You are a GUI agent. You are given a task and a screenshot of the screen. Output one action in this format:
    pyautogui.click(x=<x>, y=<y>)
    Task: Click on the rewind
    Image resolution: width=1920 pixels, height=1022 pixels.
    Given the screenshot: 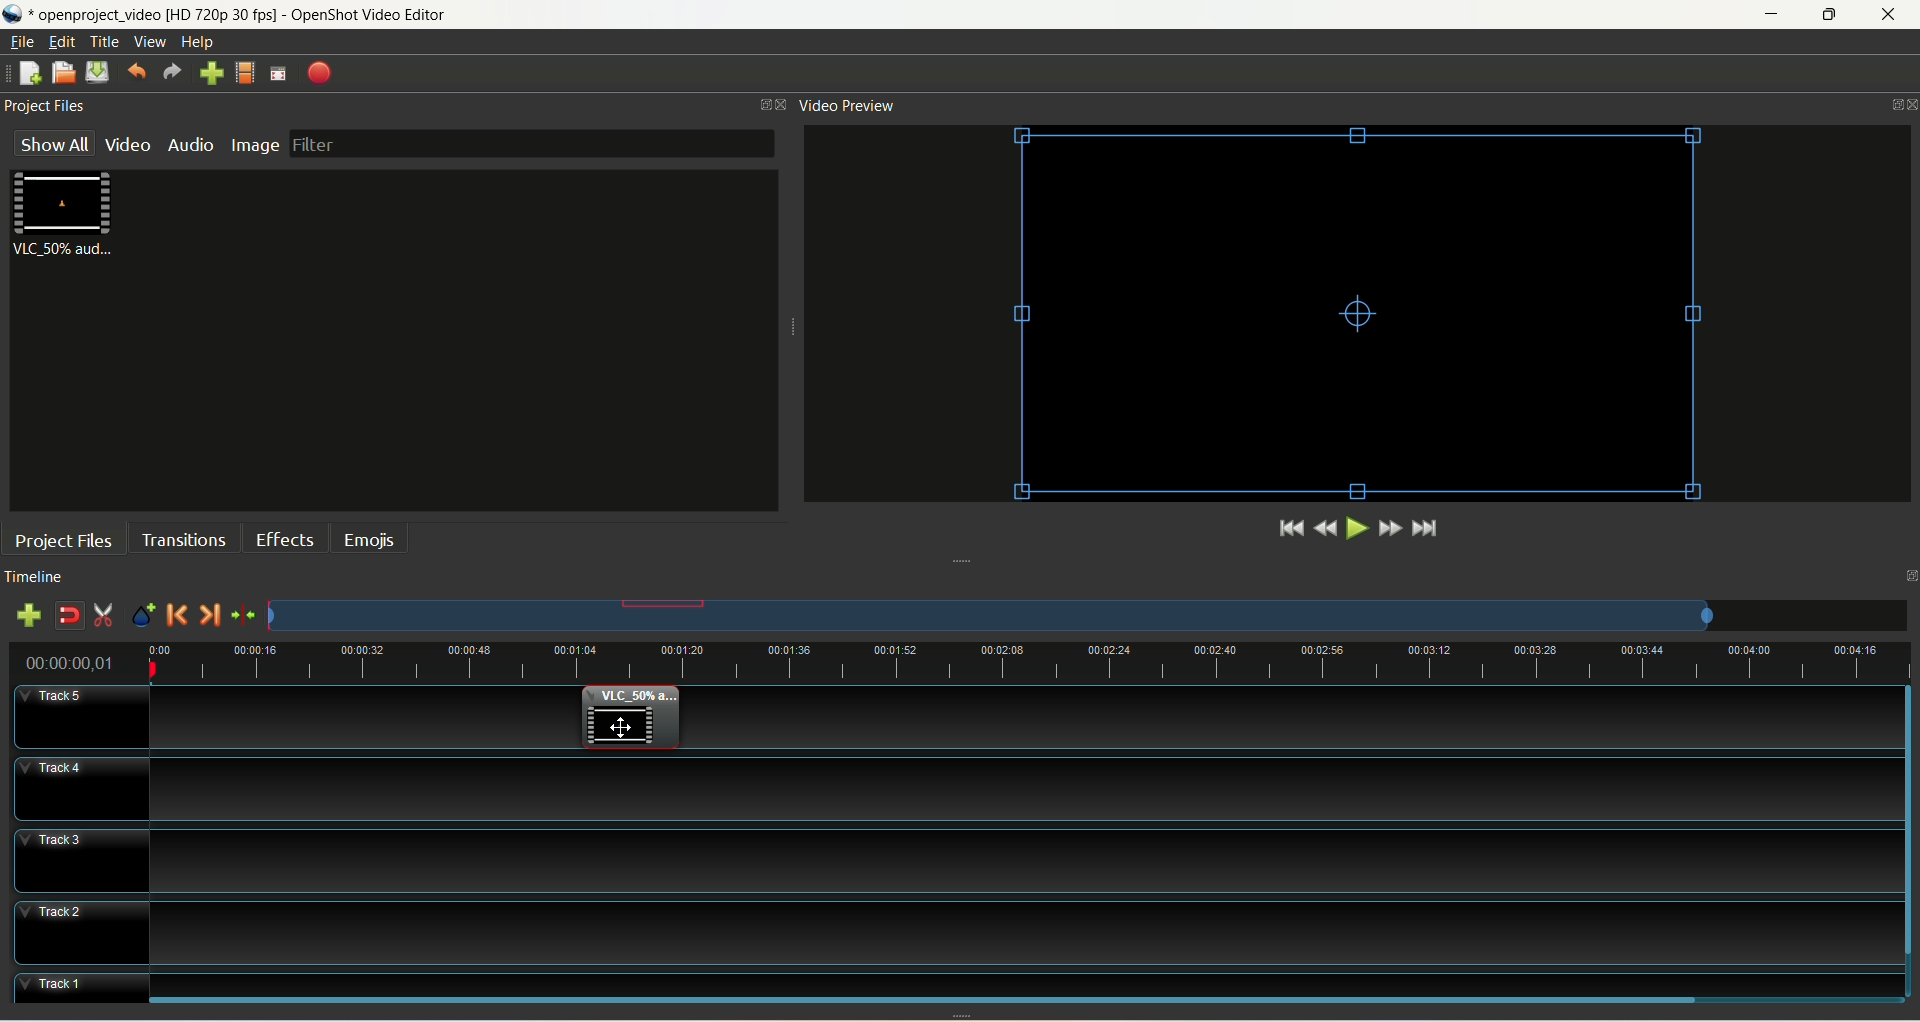 What is the action you would take?
    pyautogui.click(x=1323, y=528)
    